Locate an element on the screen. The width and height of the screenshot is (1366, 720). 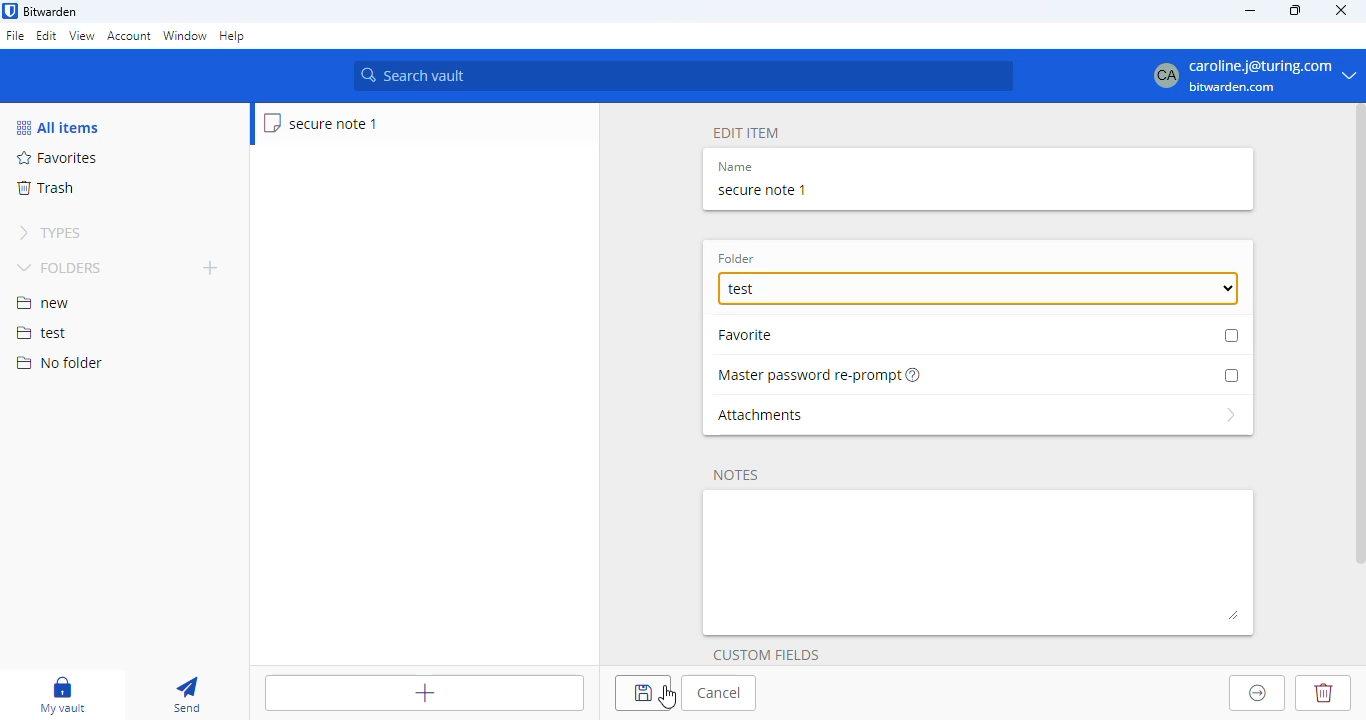
cancel is located at coordinates (719, 693).